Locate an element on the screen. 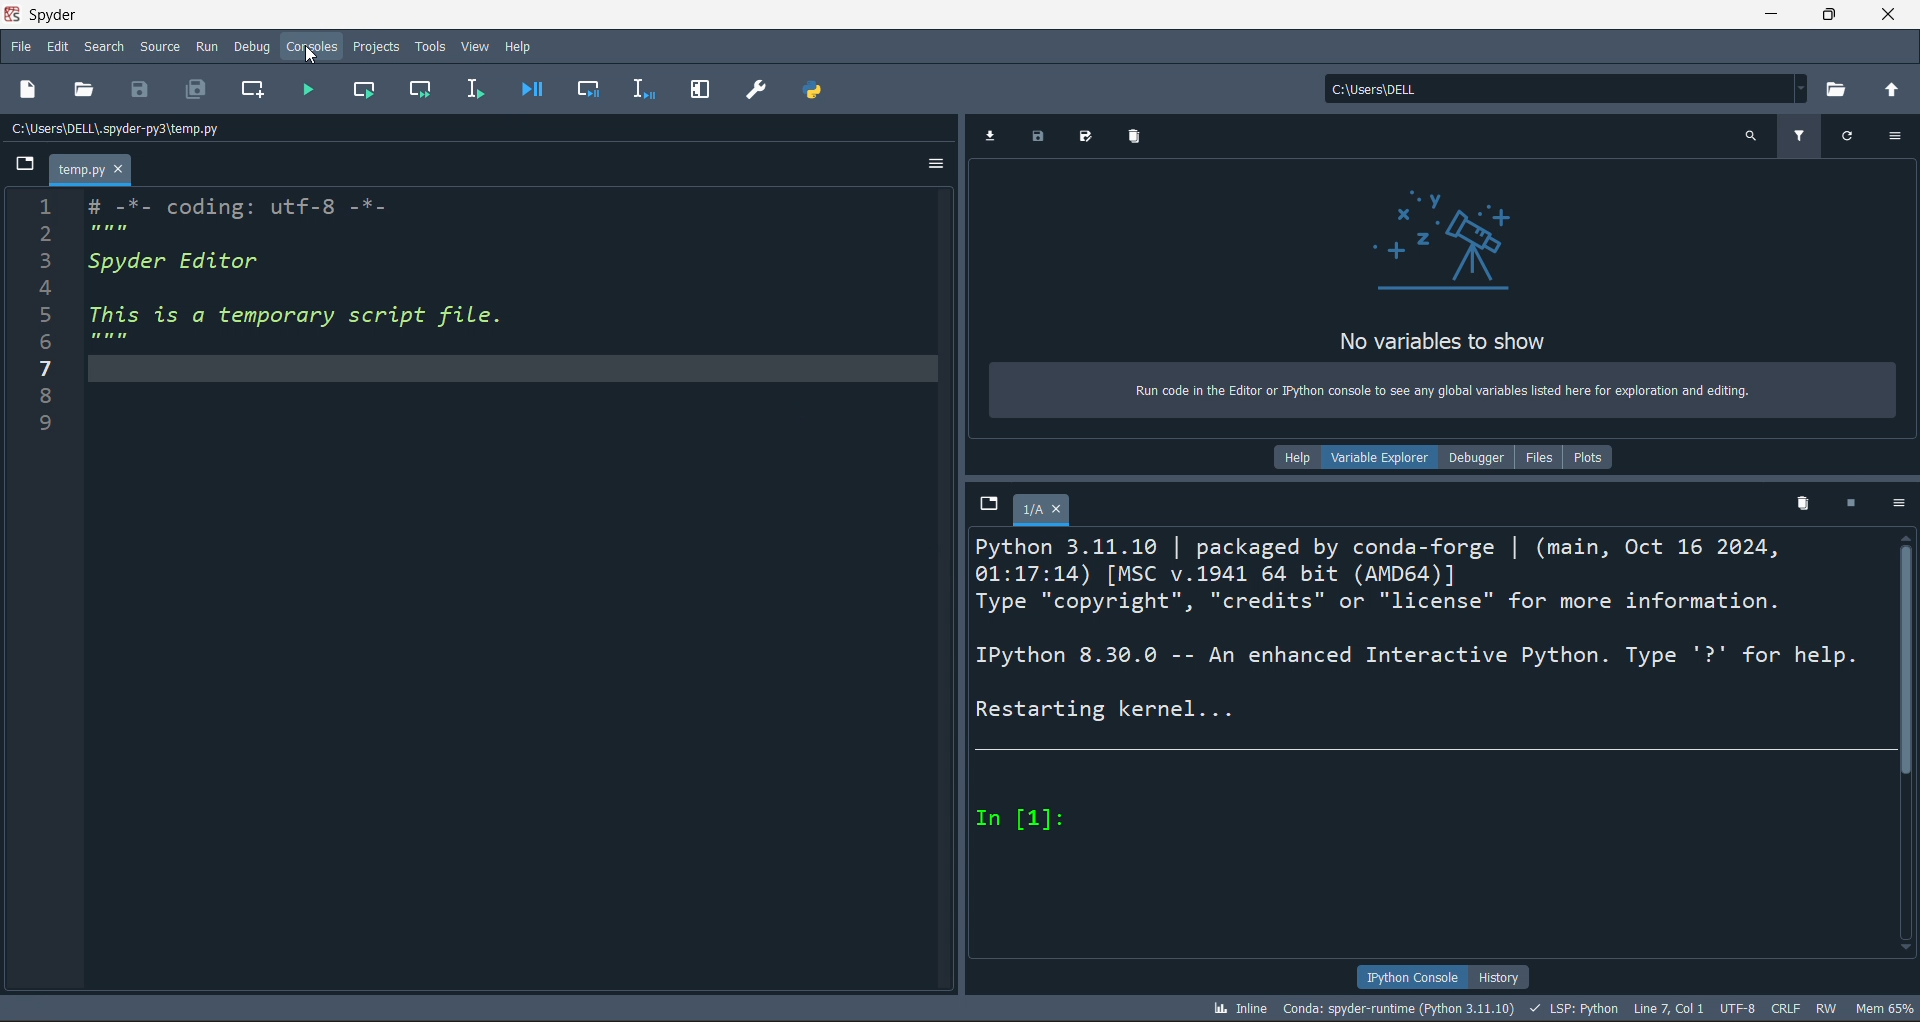 Image resolution: width=1920 pixels, height=1022 pixels. consoles is located at coordinates (310, 47).